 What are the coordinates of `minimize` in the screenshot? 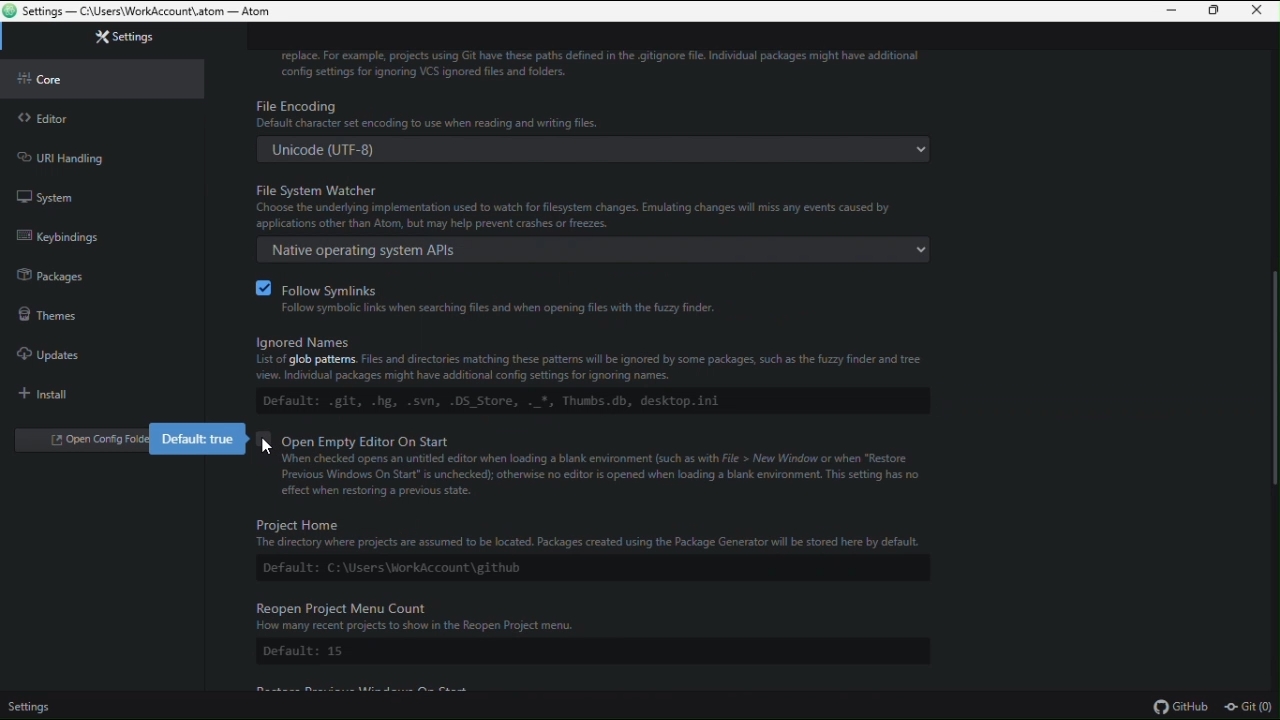 It's located at (1175, 11).